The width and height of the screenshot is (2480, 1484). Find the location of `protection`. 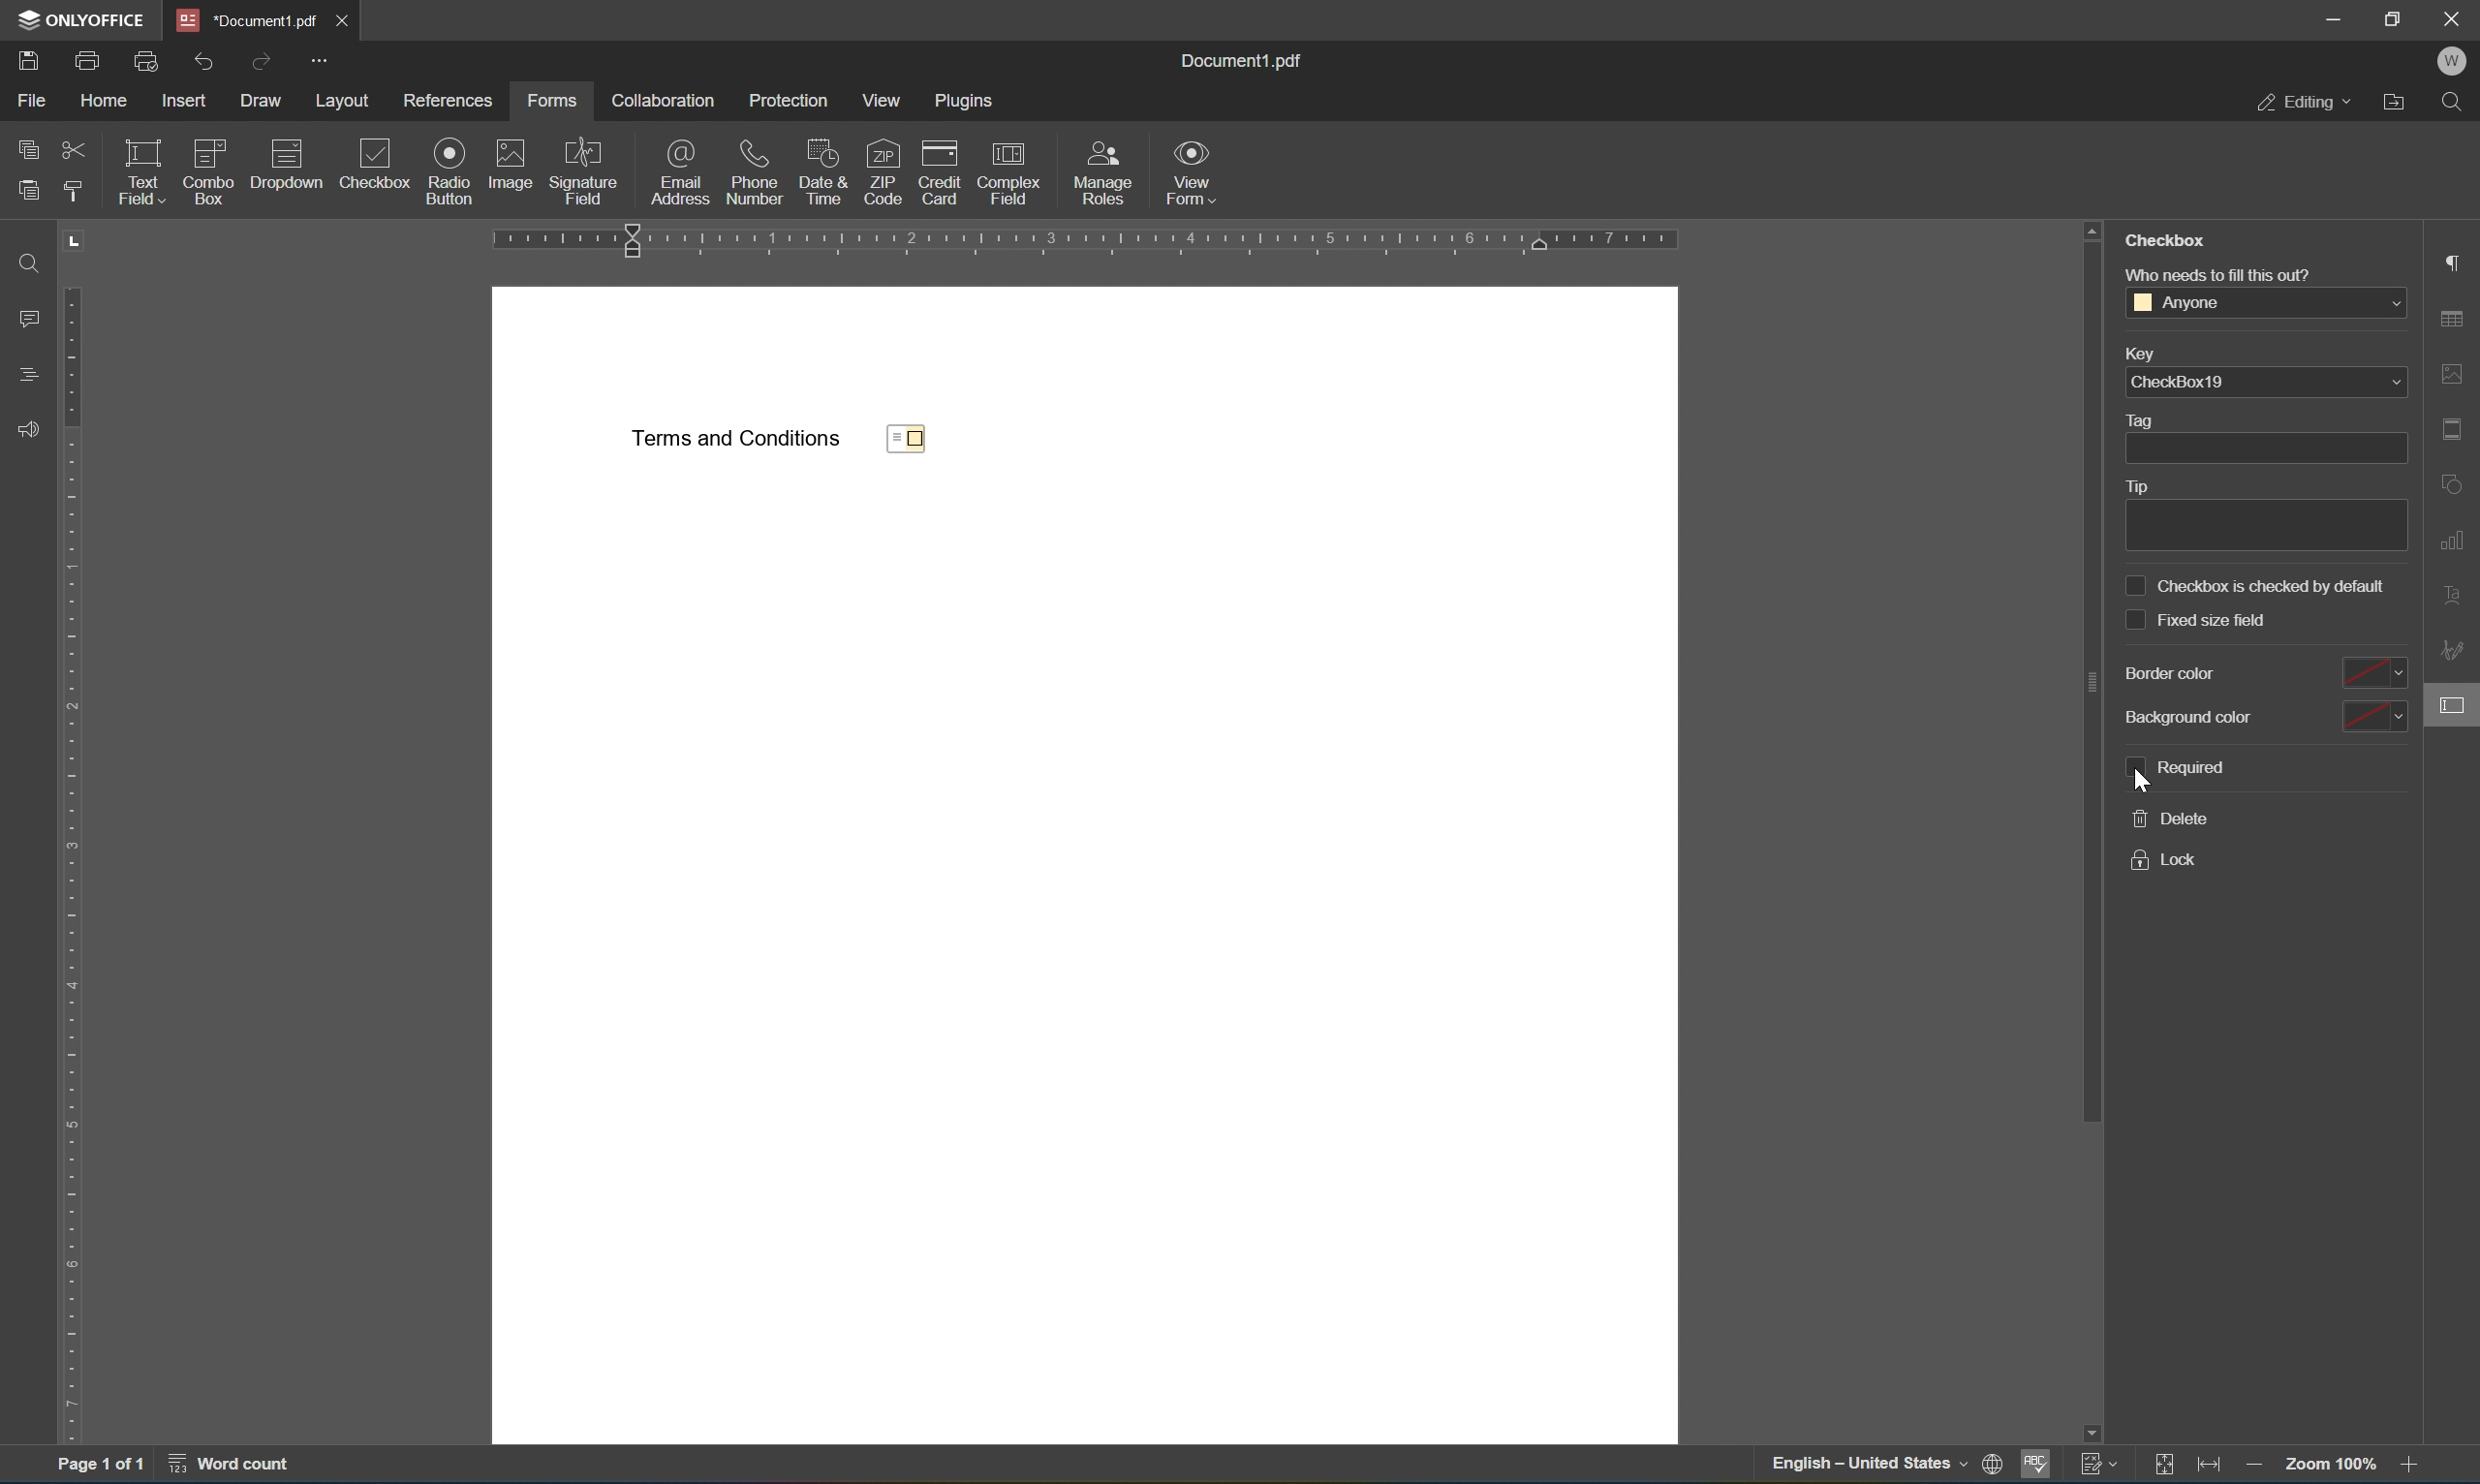

protection is located at coordinates (786, 100).